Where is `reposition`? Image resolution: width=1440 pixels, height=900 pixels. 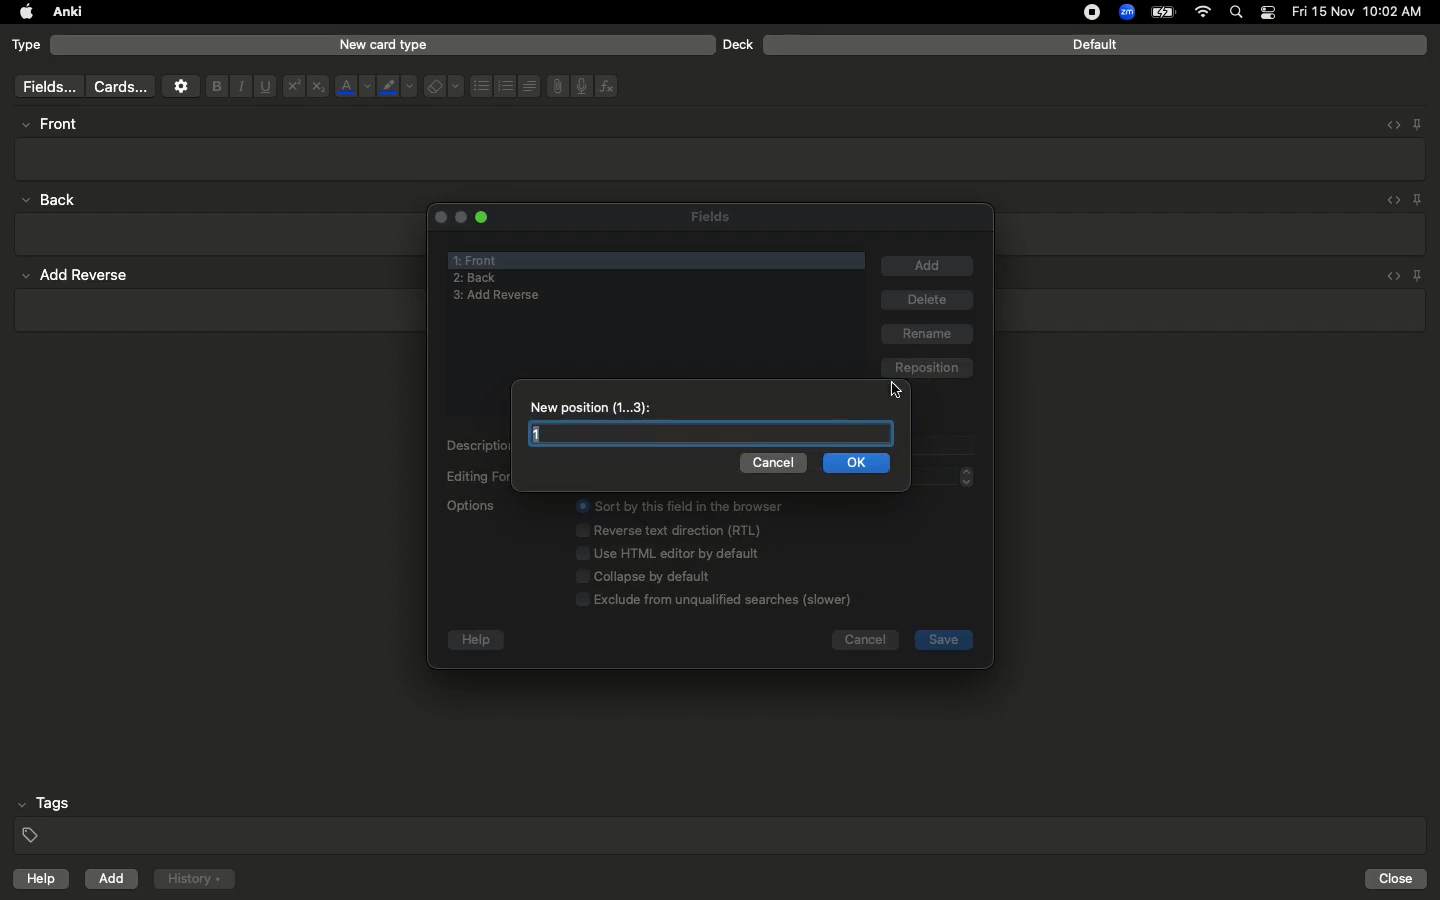
reposition is located at coordinates (927, 366).